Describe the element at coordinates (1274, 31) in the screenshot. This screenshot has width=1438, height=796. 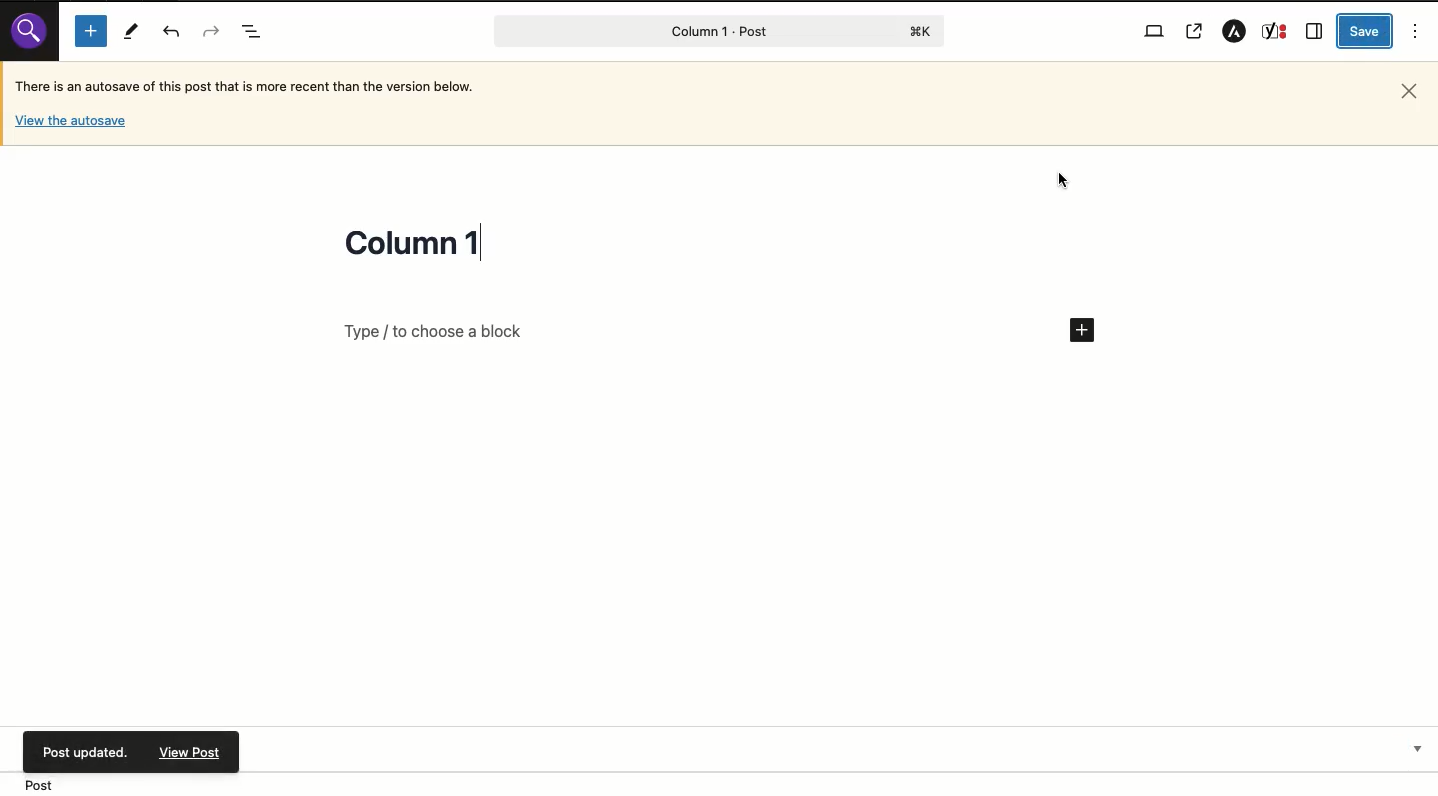
I see `Yoast` at that location.